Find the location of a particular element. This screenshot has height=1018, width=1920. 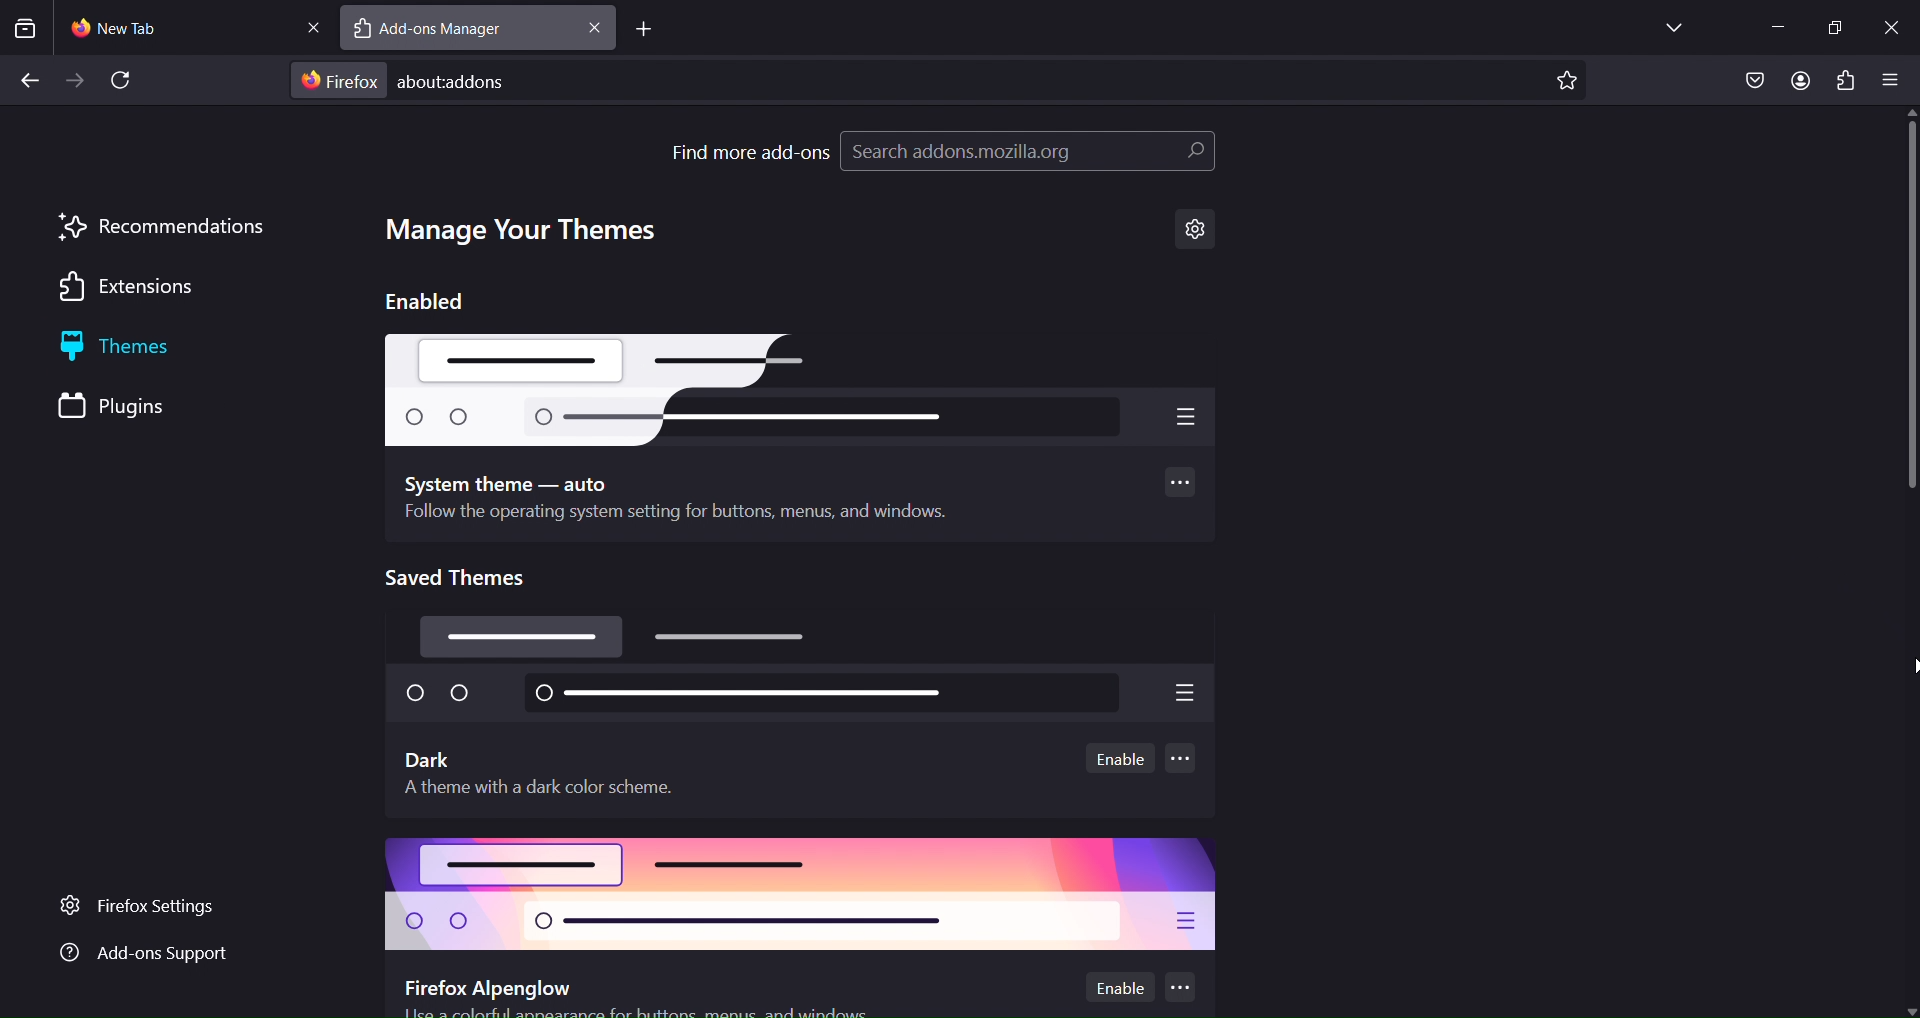

themes is located at coordinates (142, 349).